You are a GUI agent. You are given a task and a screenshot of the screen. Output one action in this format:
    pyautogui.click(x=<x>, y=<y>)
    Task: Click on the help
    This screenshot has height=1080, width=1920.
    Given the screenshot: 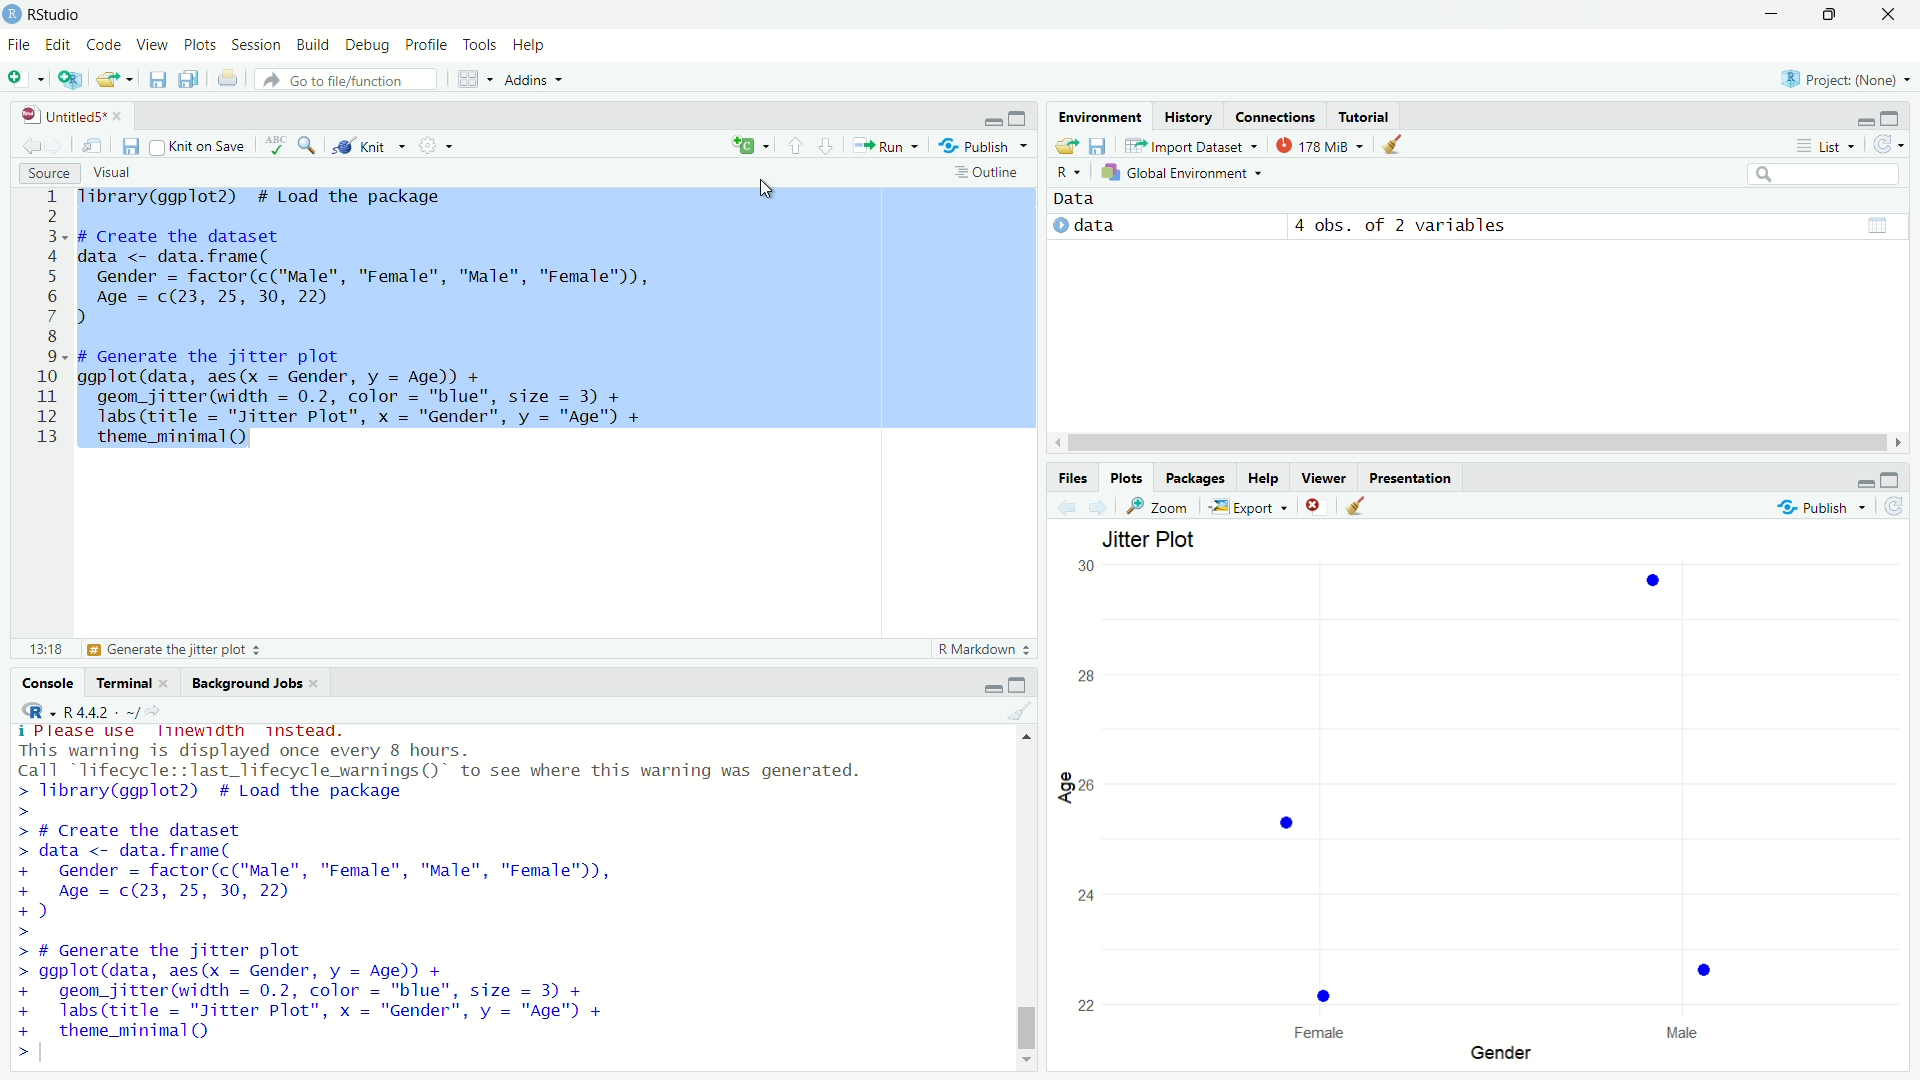 What is the action you would take?
    pyautogui.click(x=1265, y=480)
    